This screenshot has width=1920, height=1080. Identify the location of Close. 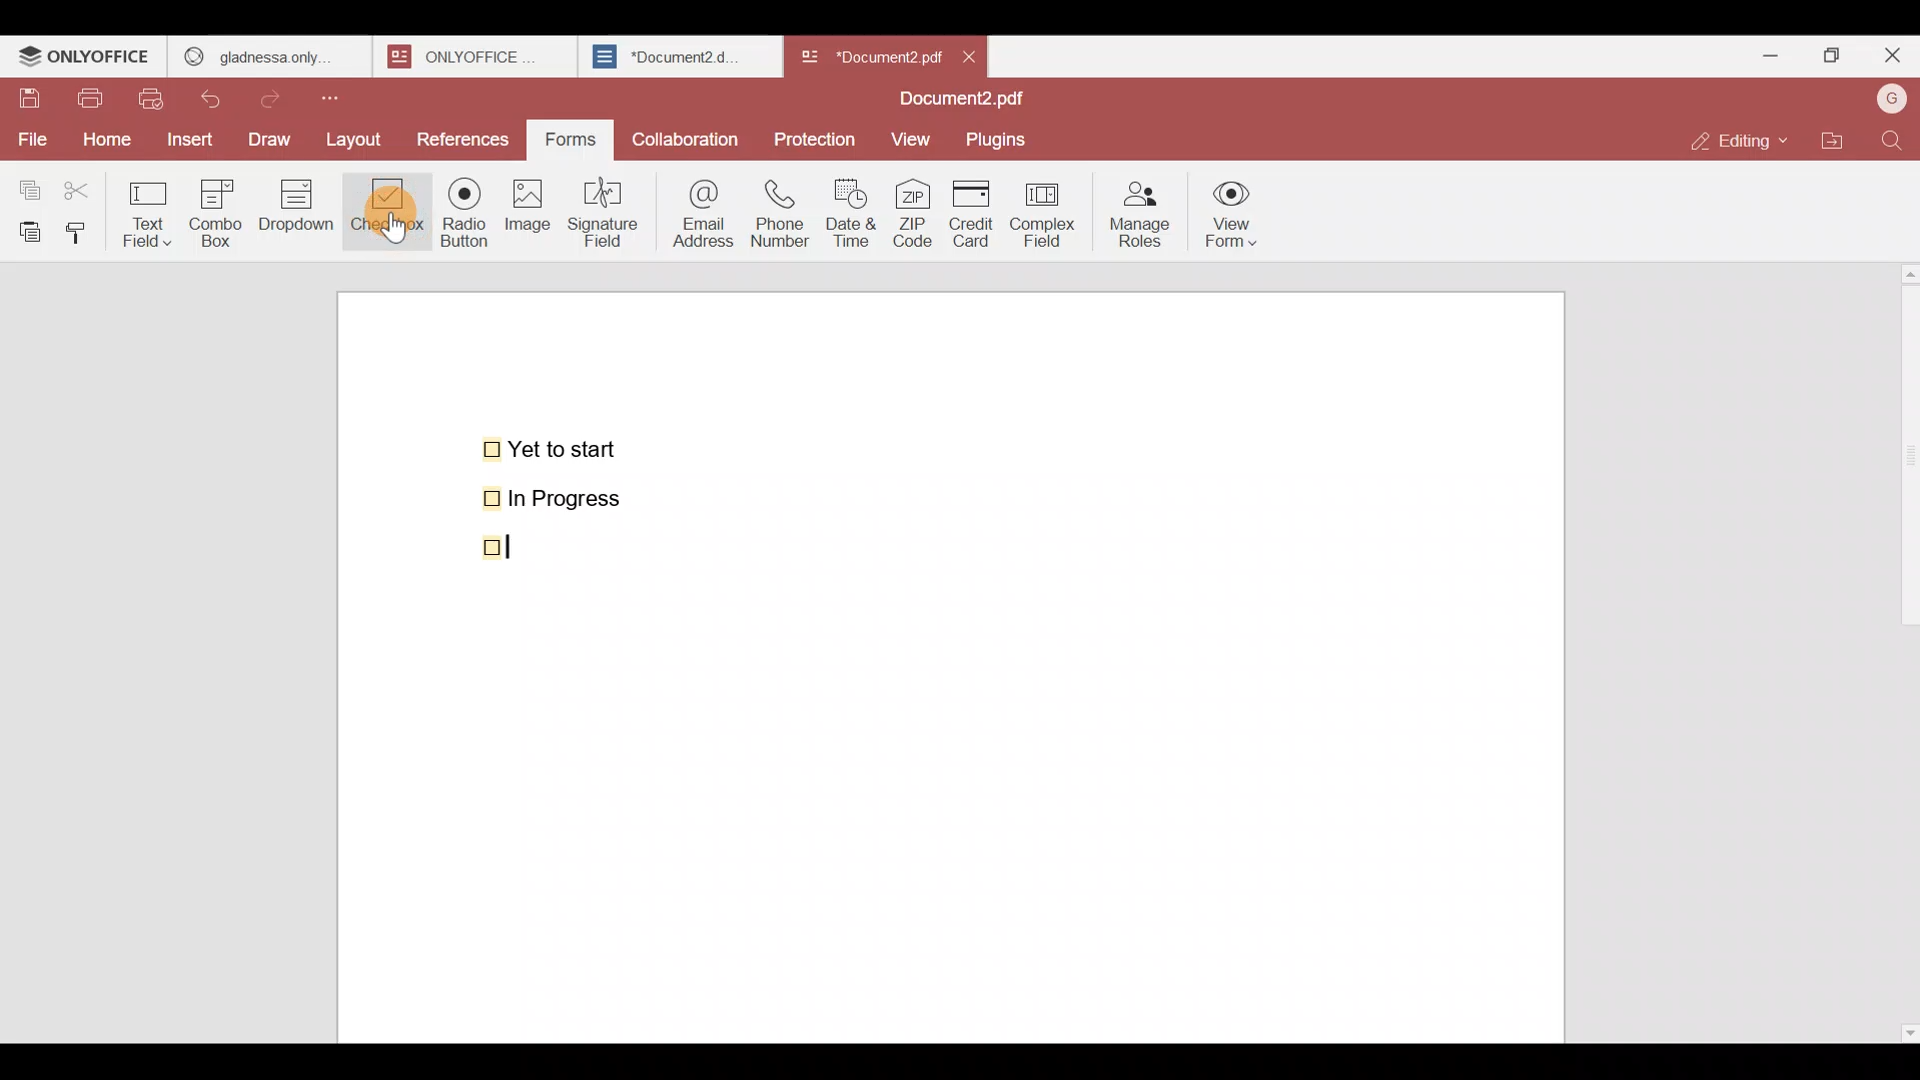
(978, 55).